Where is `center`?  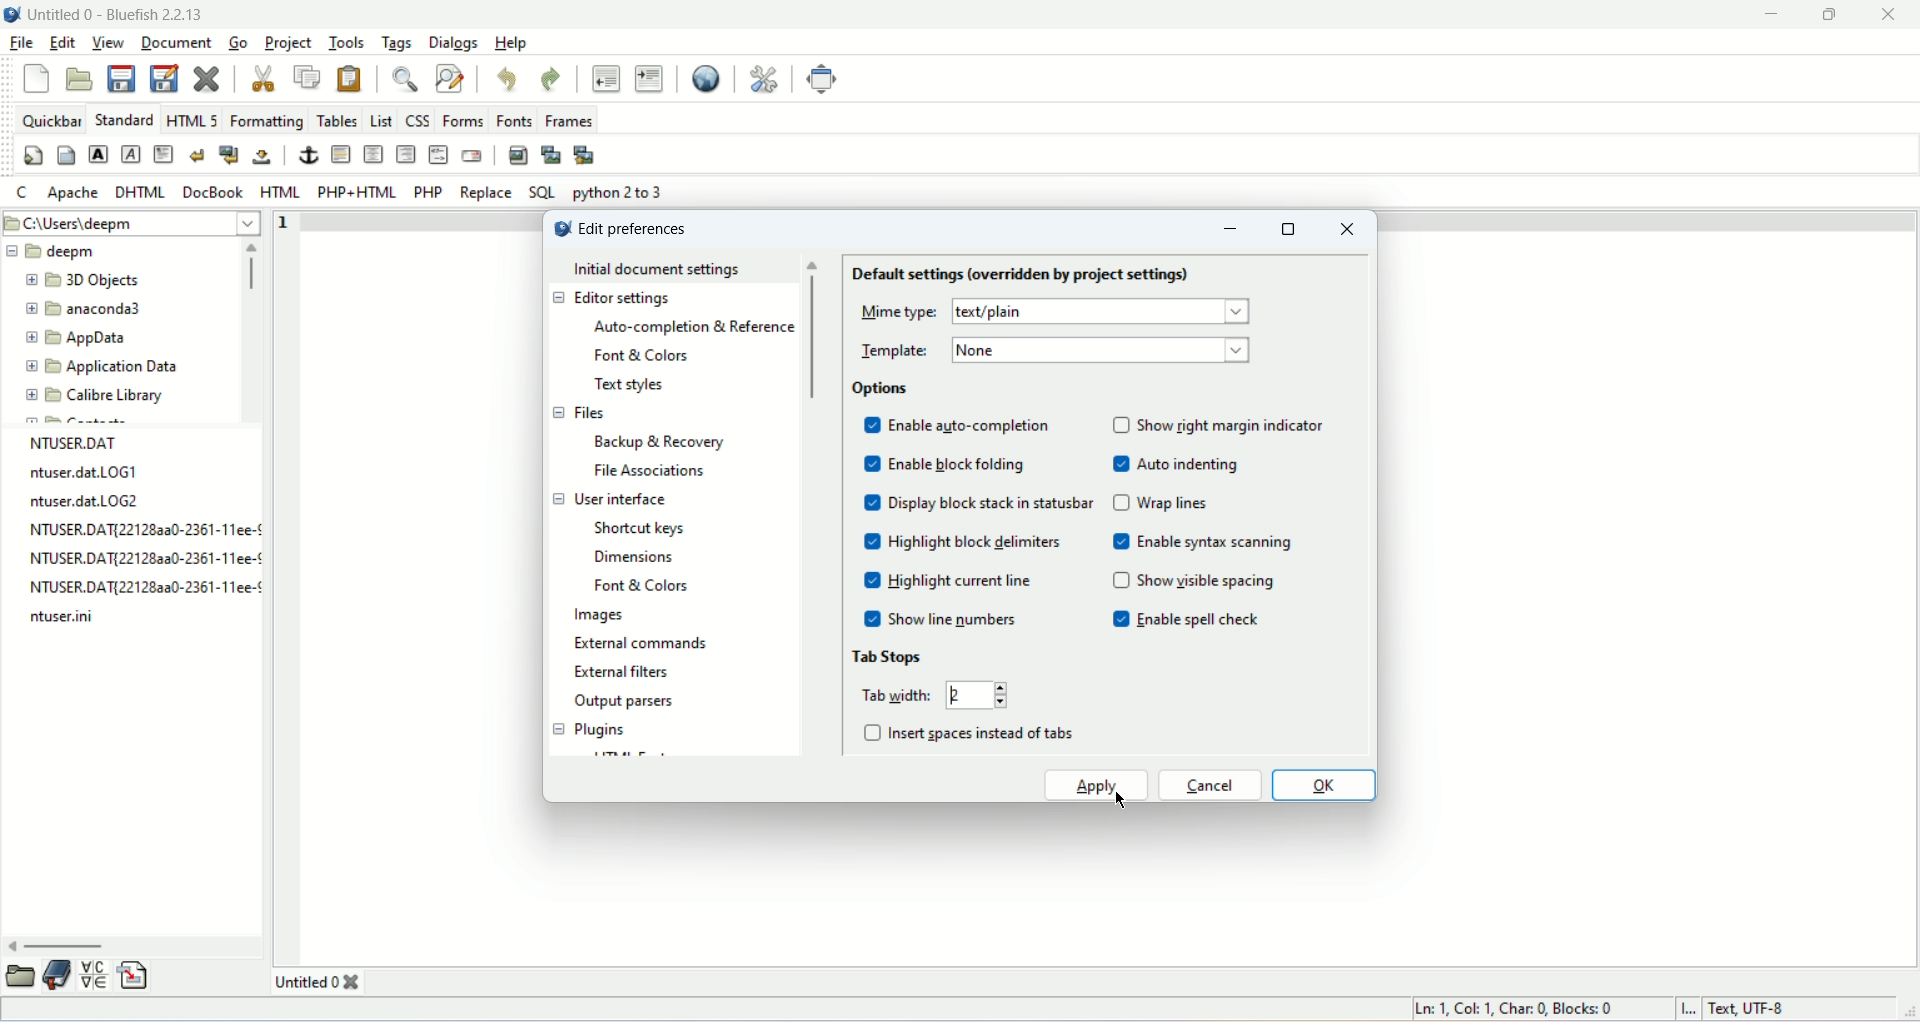
center is located at coordinates (372, 153).